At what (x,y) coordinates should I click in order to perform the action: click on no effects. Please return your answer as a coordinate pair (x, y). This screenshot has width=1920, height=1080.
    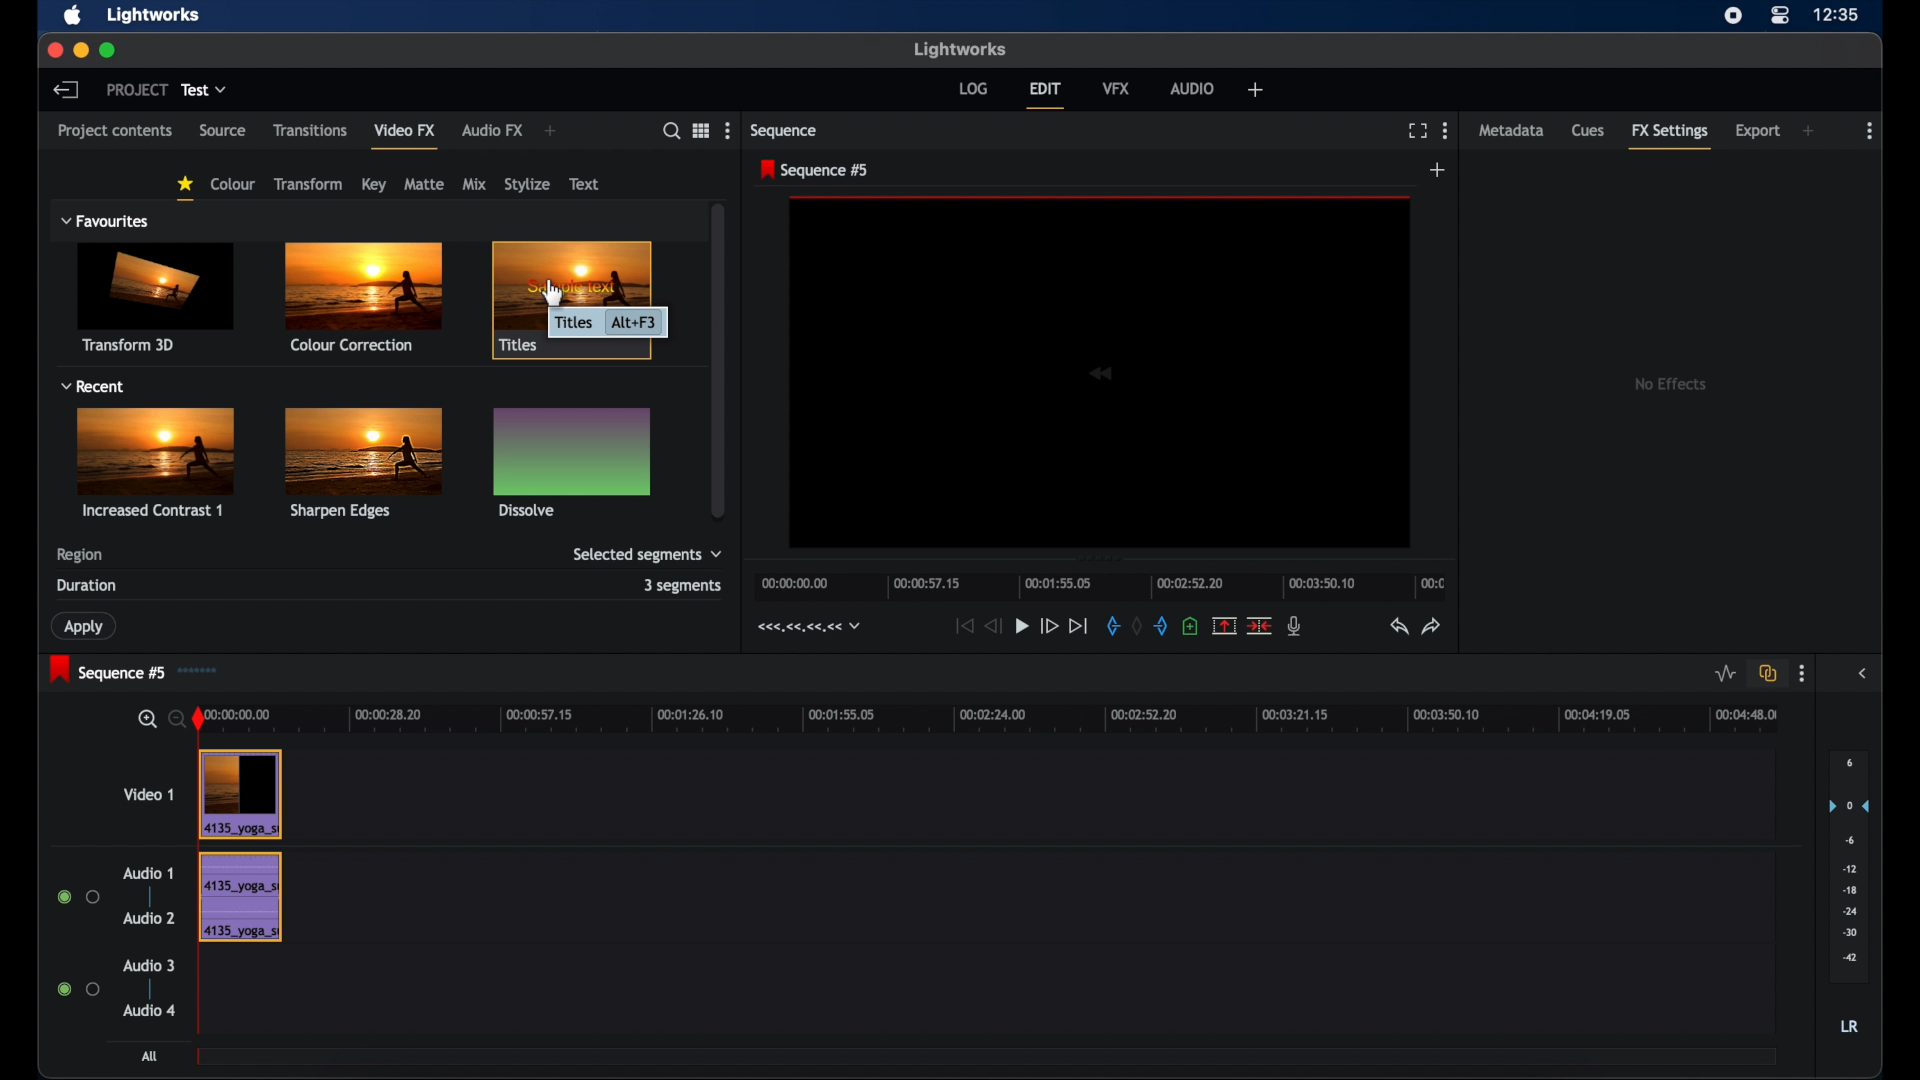
    Looking at the image, I should click on (1667, 385).